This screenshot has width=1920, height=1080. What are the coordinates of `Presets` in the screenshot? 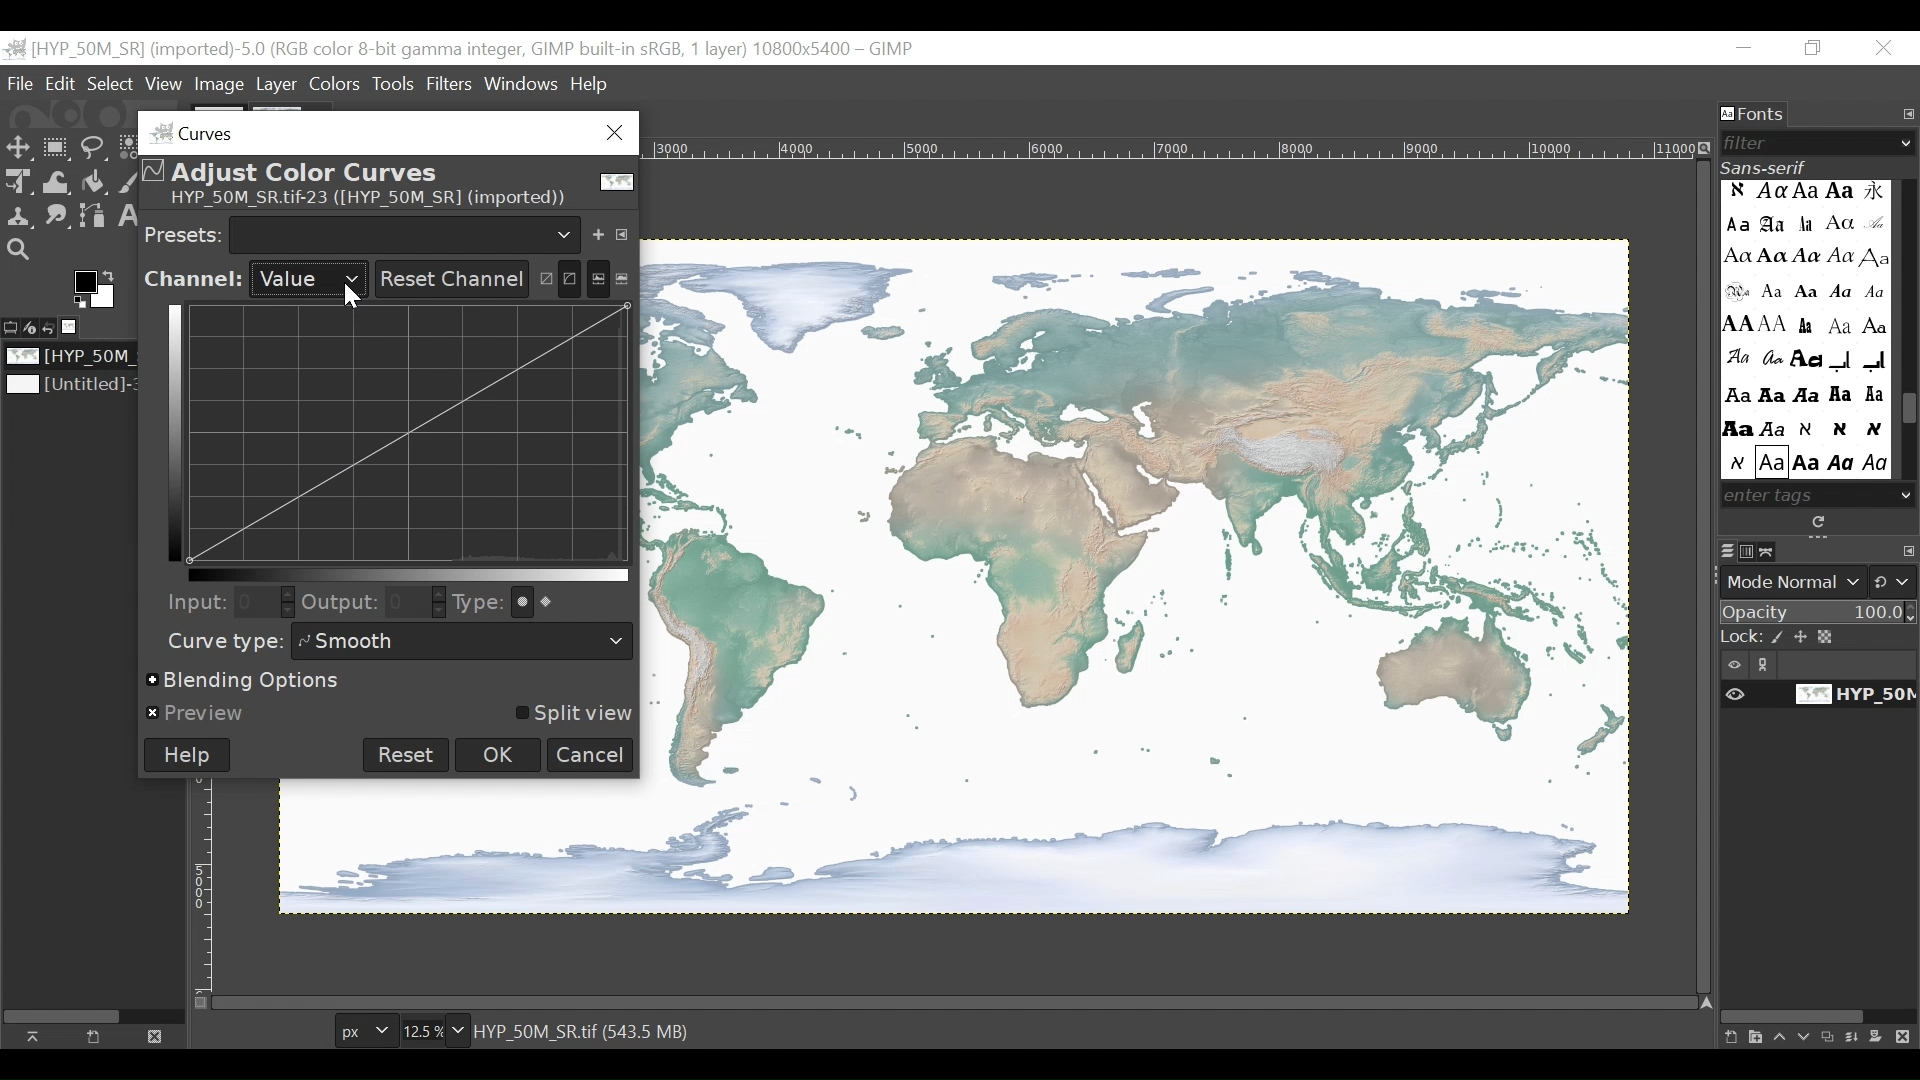 It's located at (184, 233).